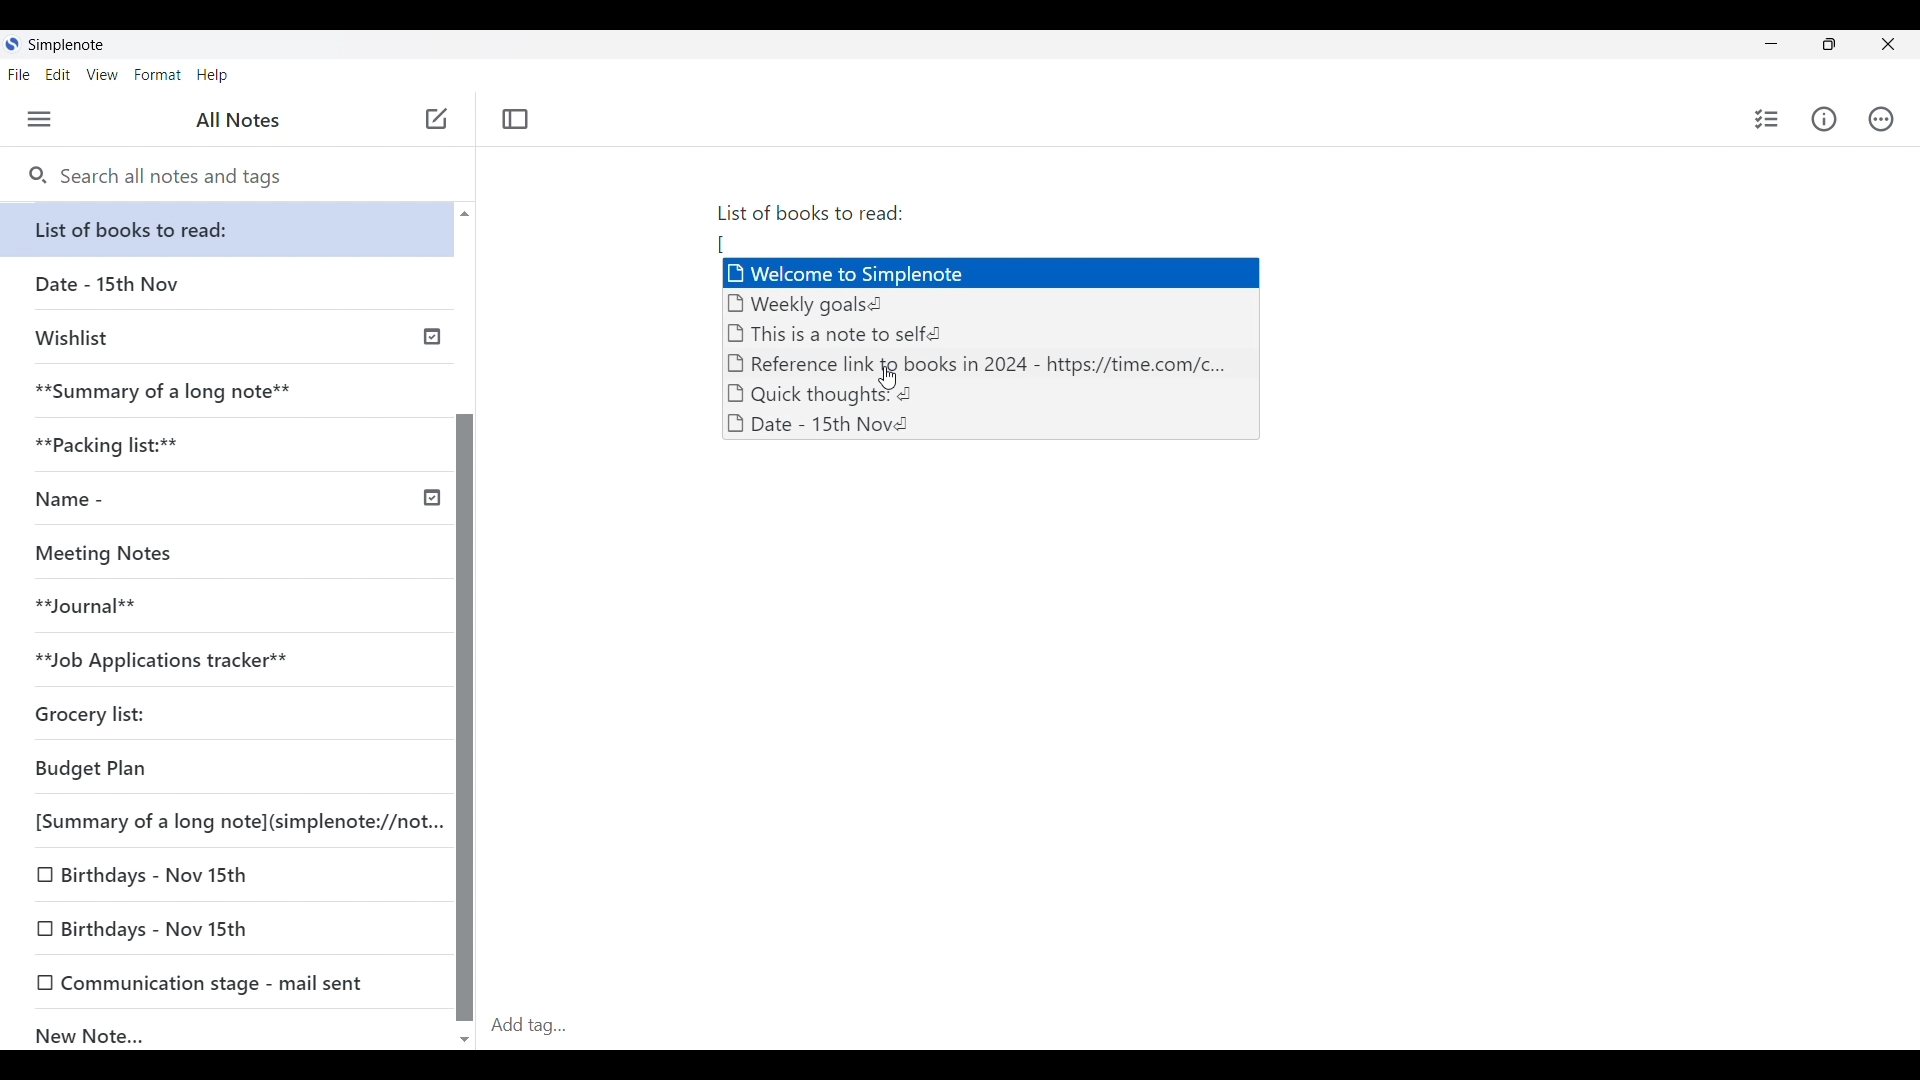 The height and width of the screenshot is (1080, 1920). I want to click on Wishlist, so click(232, 335).